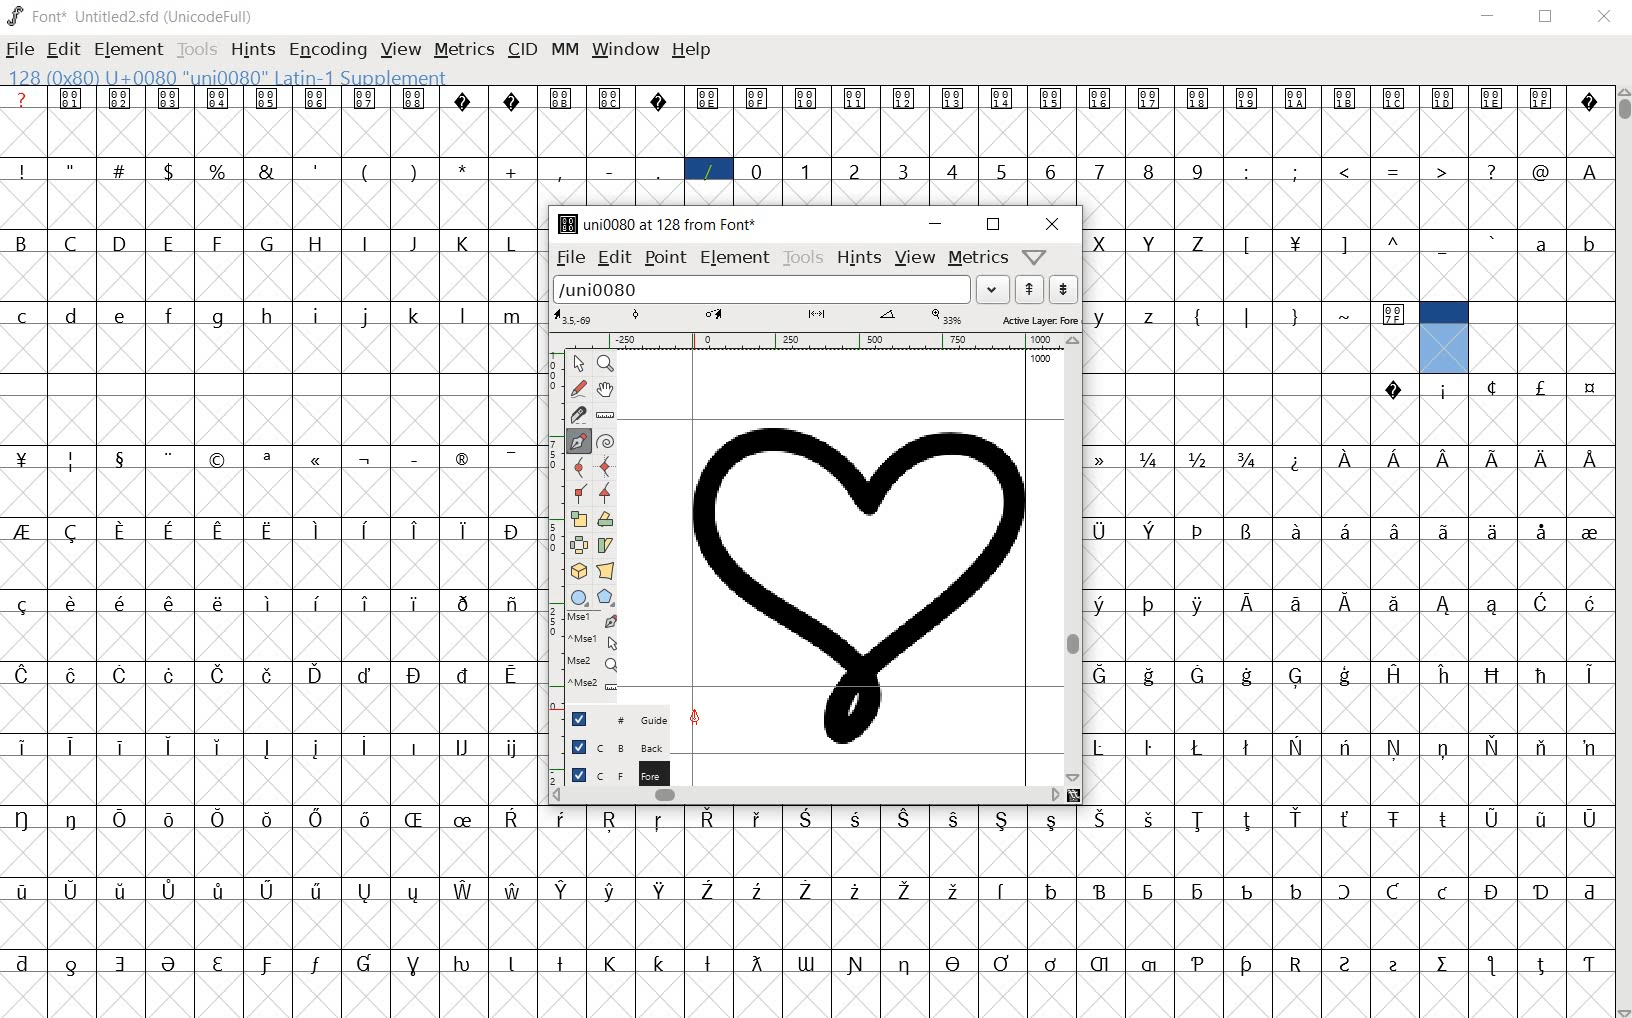 The image size is (1632, 1018). Describe the element at coordinates (1296, 604) in the screenshot. I see `glyph` at that location.